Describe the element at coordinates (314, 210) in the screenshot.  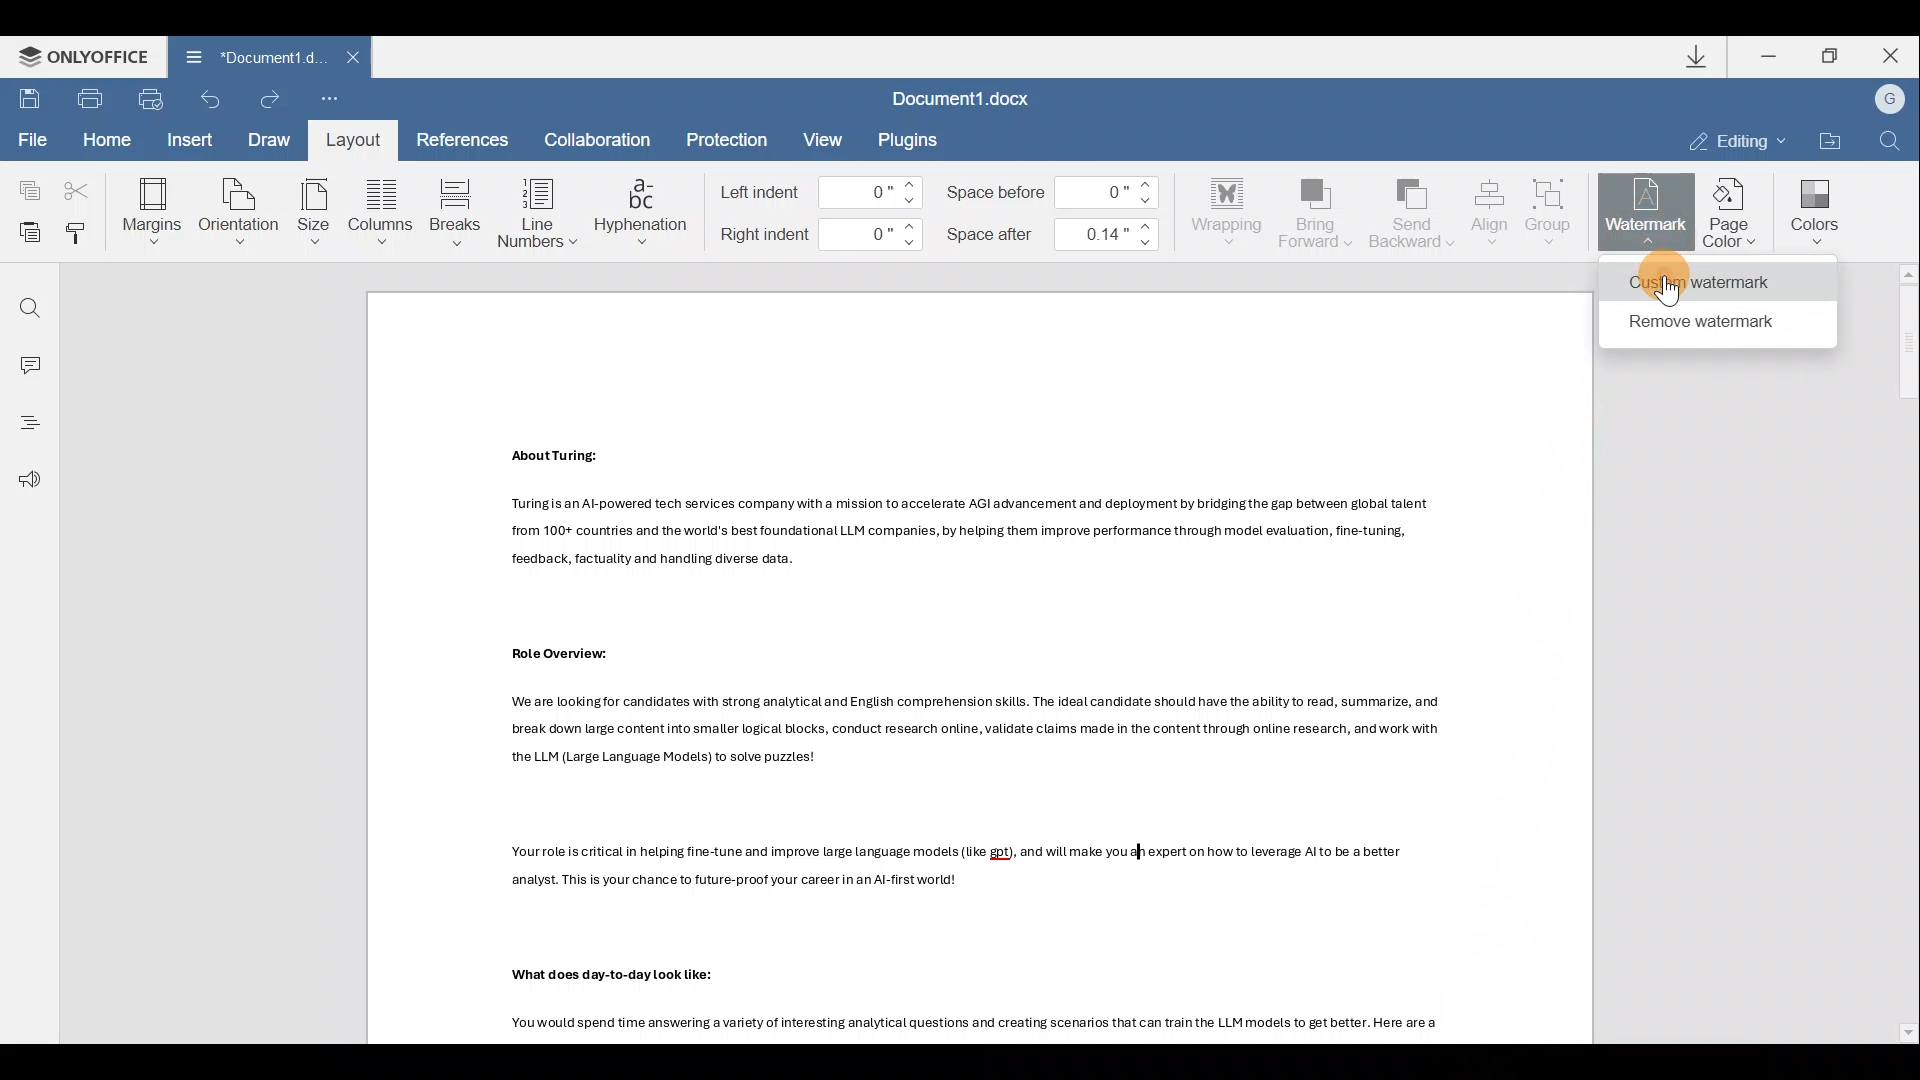
I see `Size` at that location.